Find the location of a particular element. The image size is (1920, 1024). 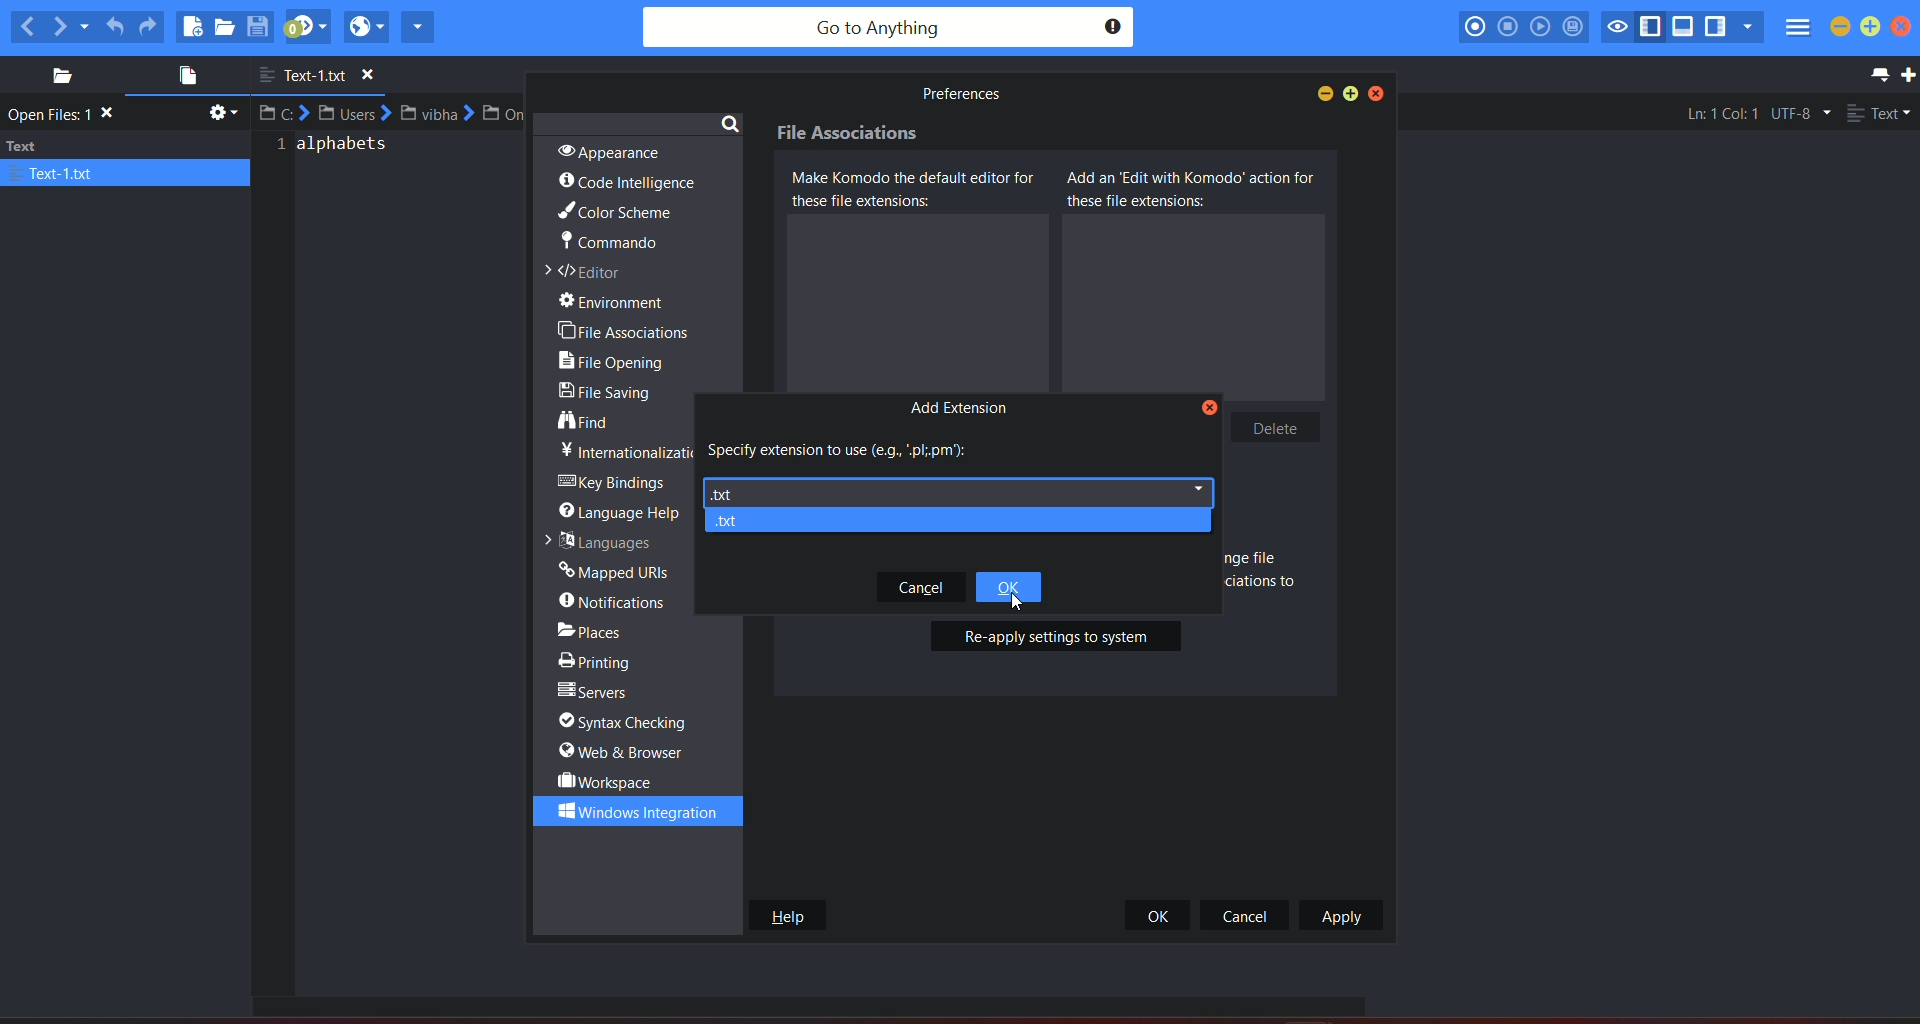

printing is located at coordinates (600, 659).